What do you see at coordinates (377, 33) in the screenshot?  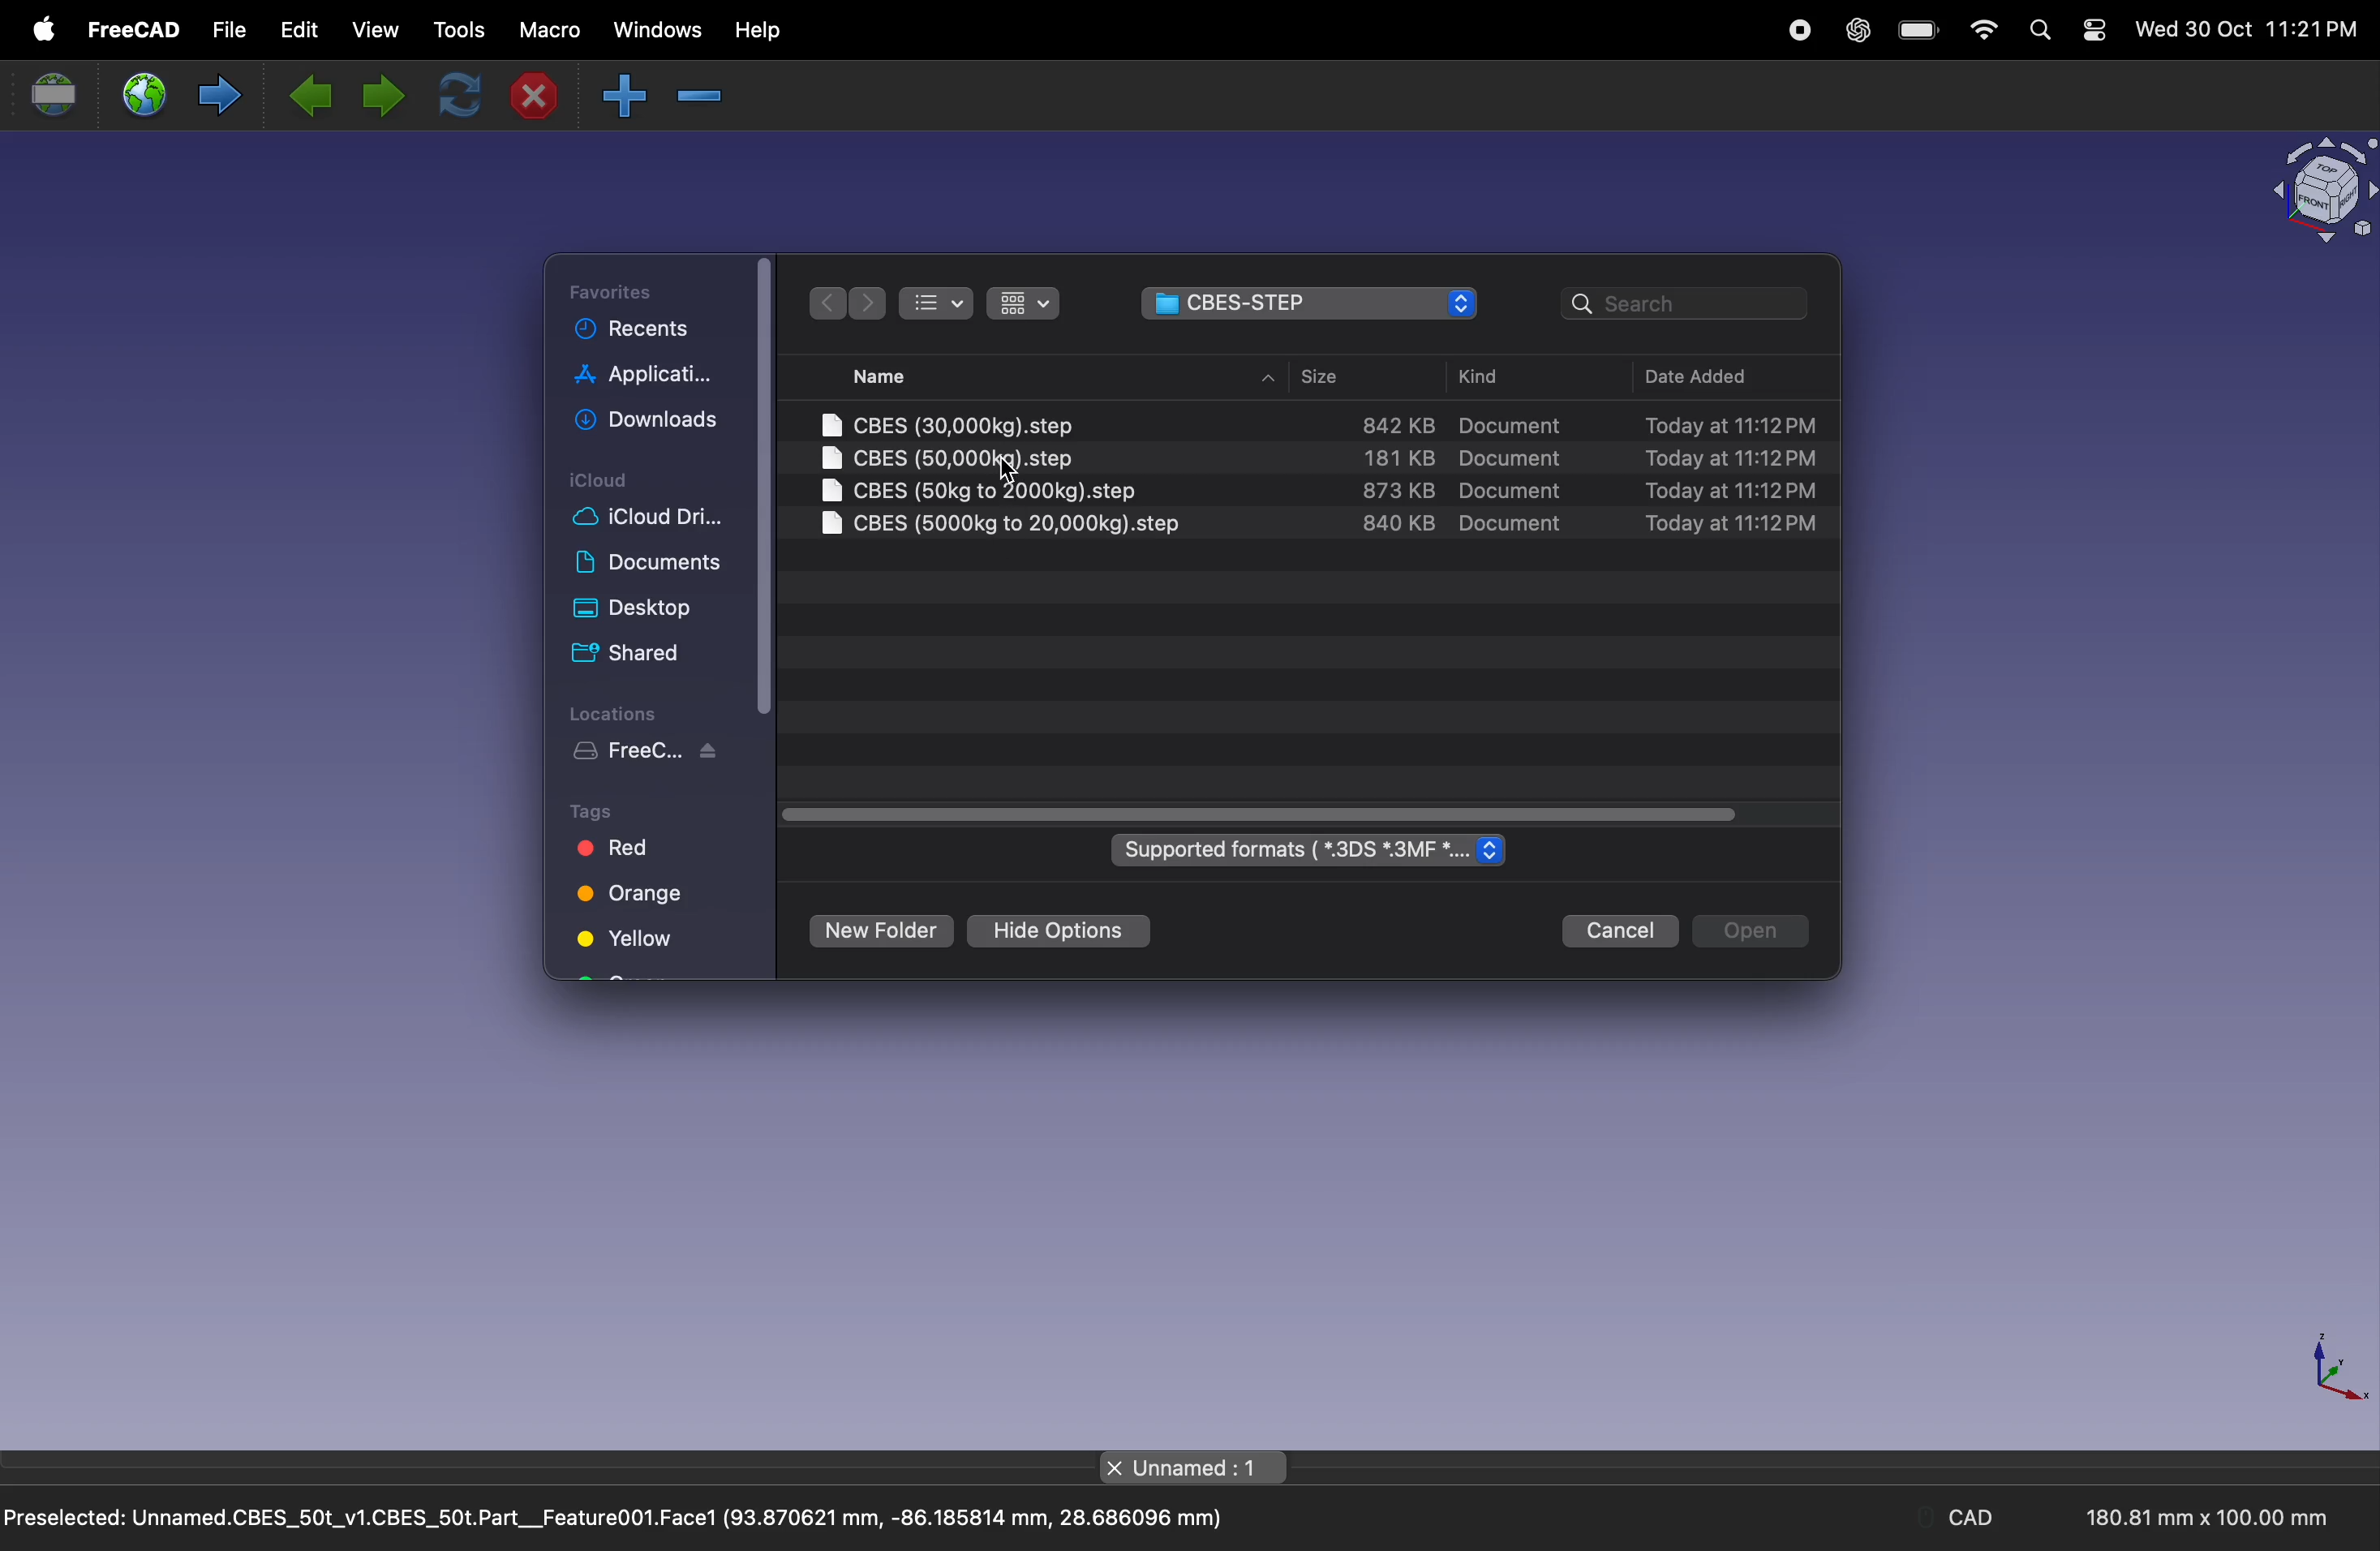 I see `view` at bounding box center [377, 33].